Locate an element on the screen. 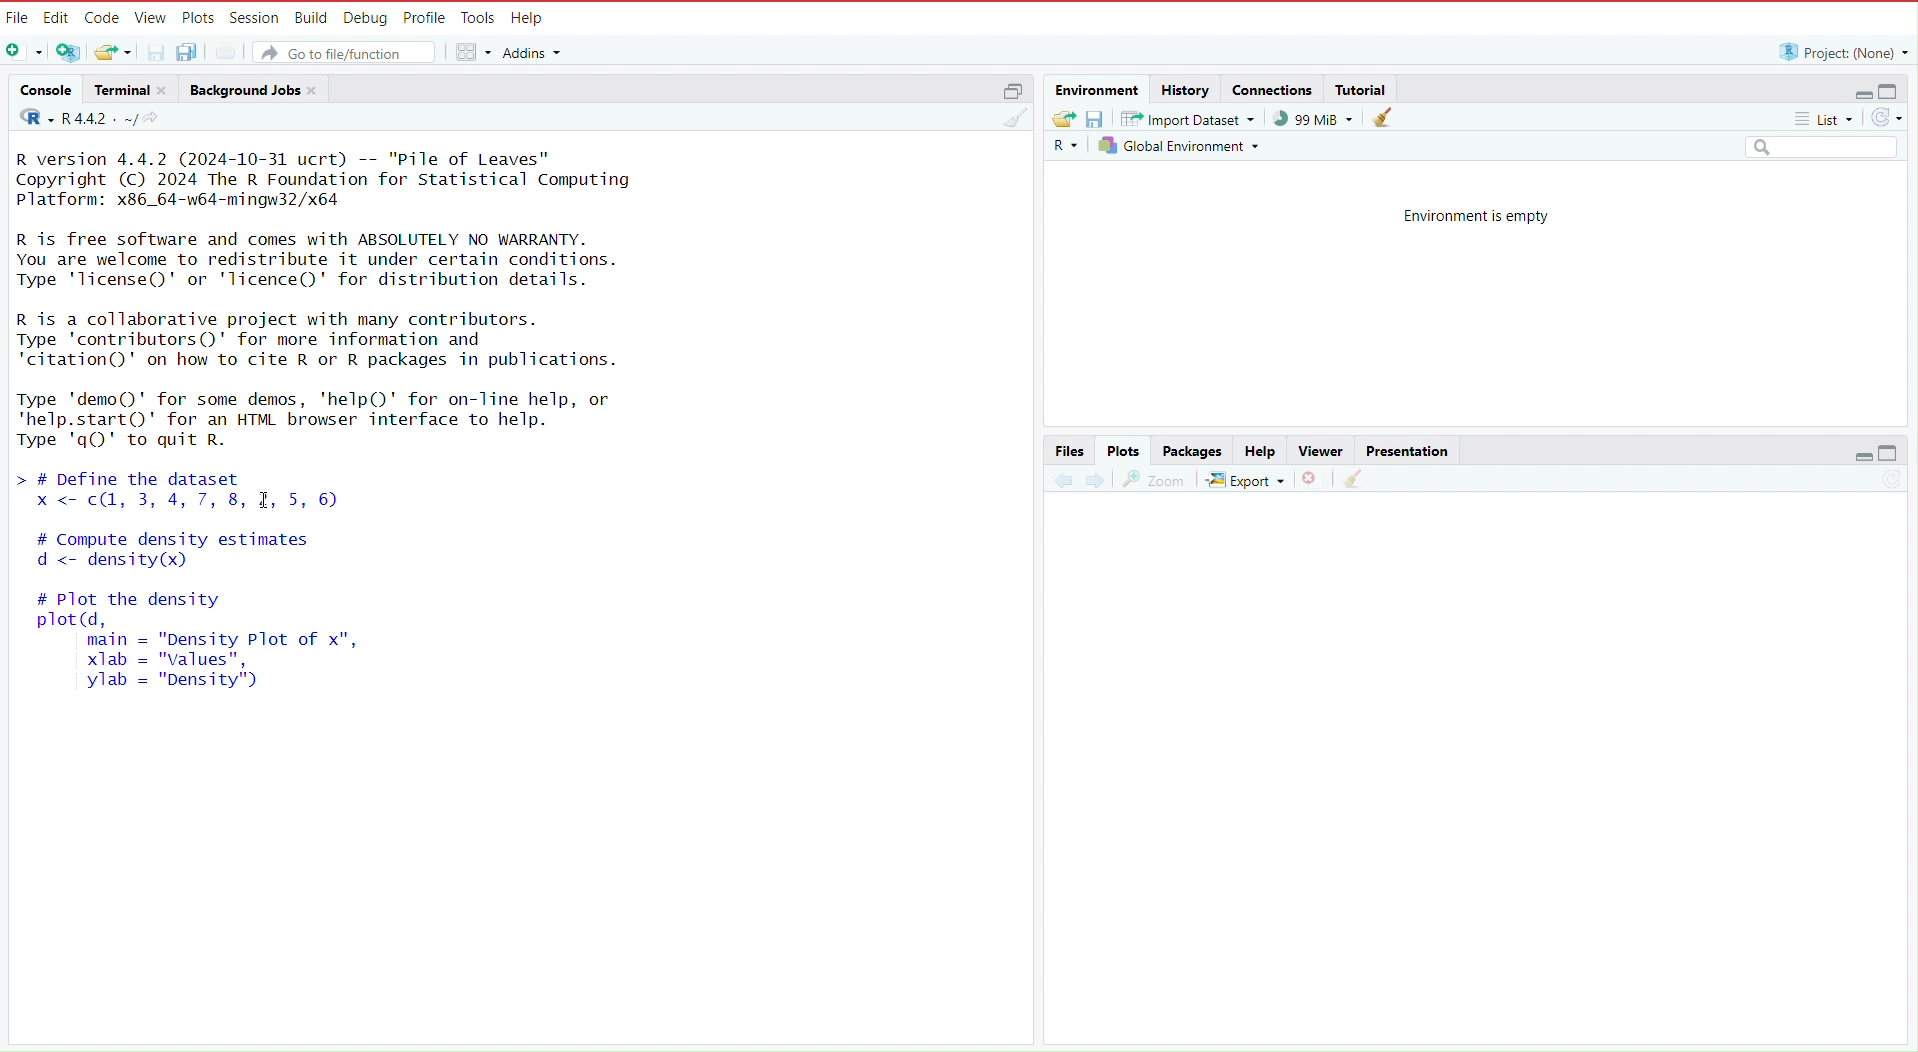 This screenshot has height=1052, width=1918. packages is located at coordinates (1192, 449).